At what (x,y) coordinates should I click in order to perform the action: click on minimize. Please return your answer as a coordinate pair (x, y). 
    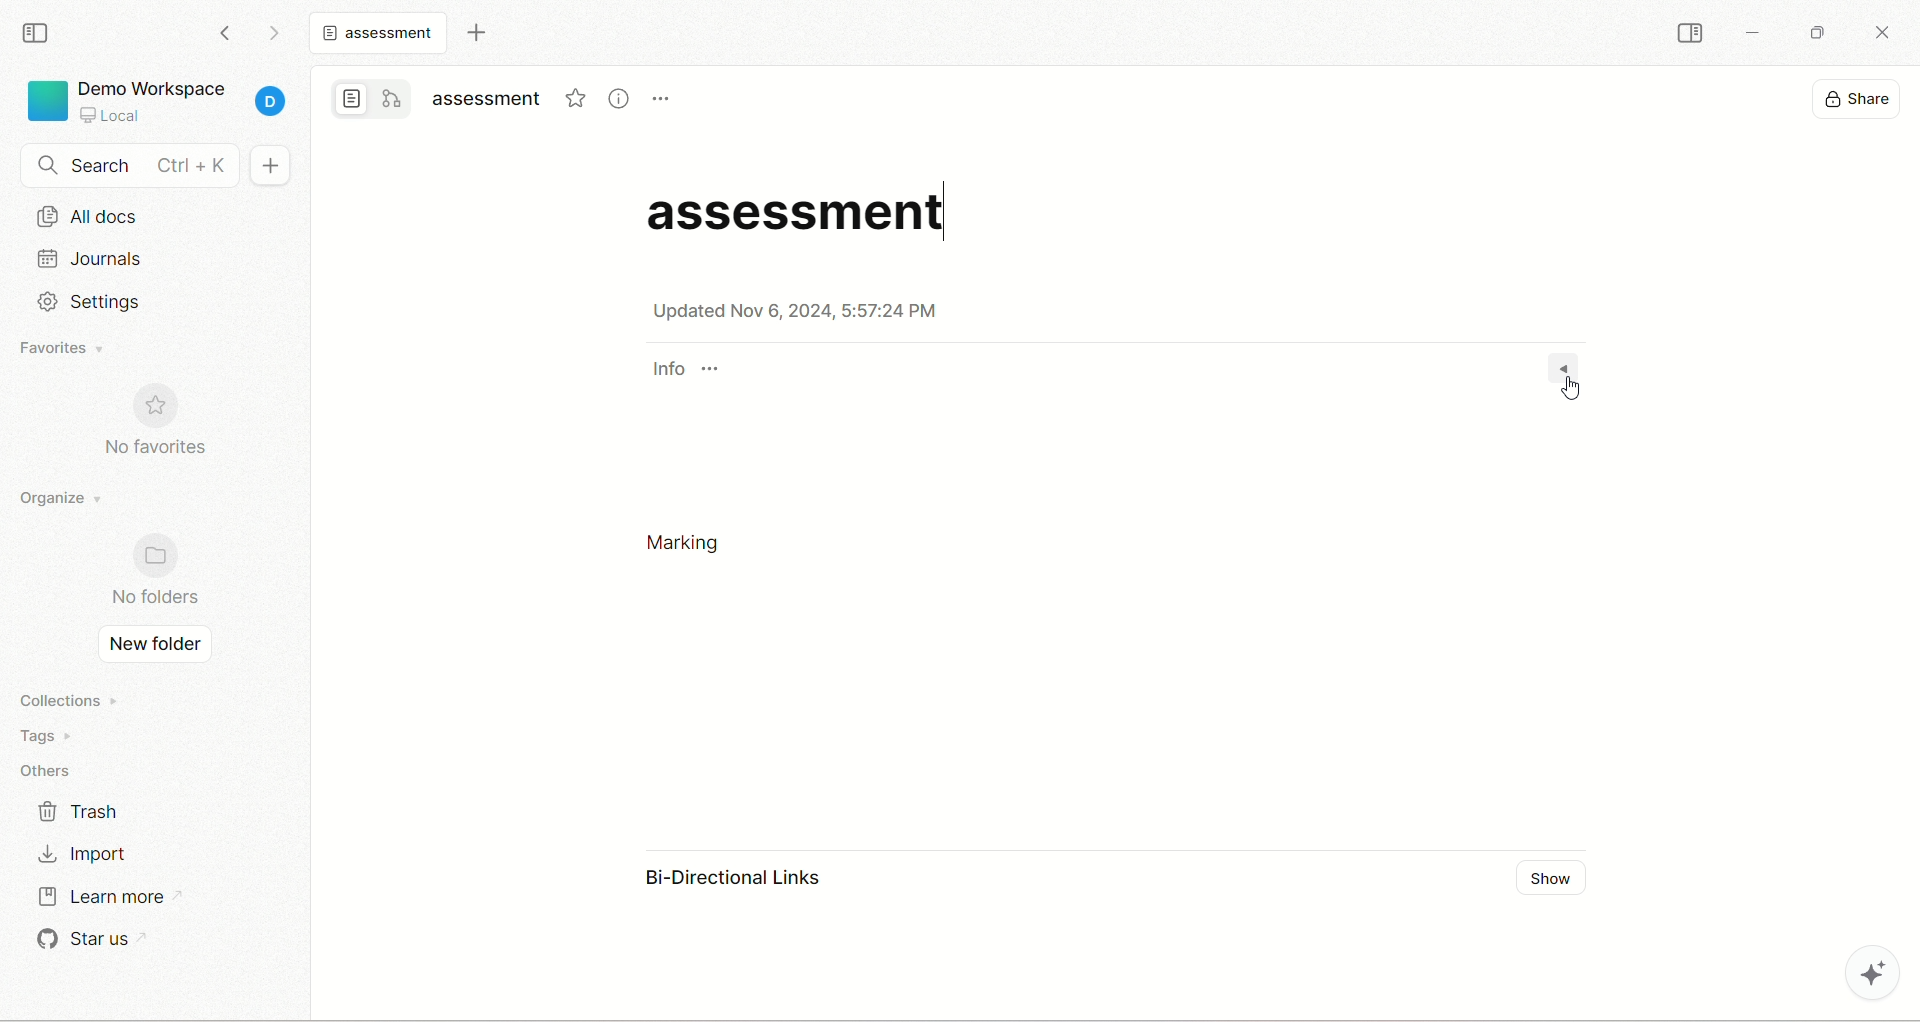
    Looking at the image, I should click on (1756, 31).